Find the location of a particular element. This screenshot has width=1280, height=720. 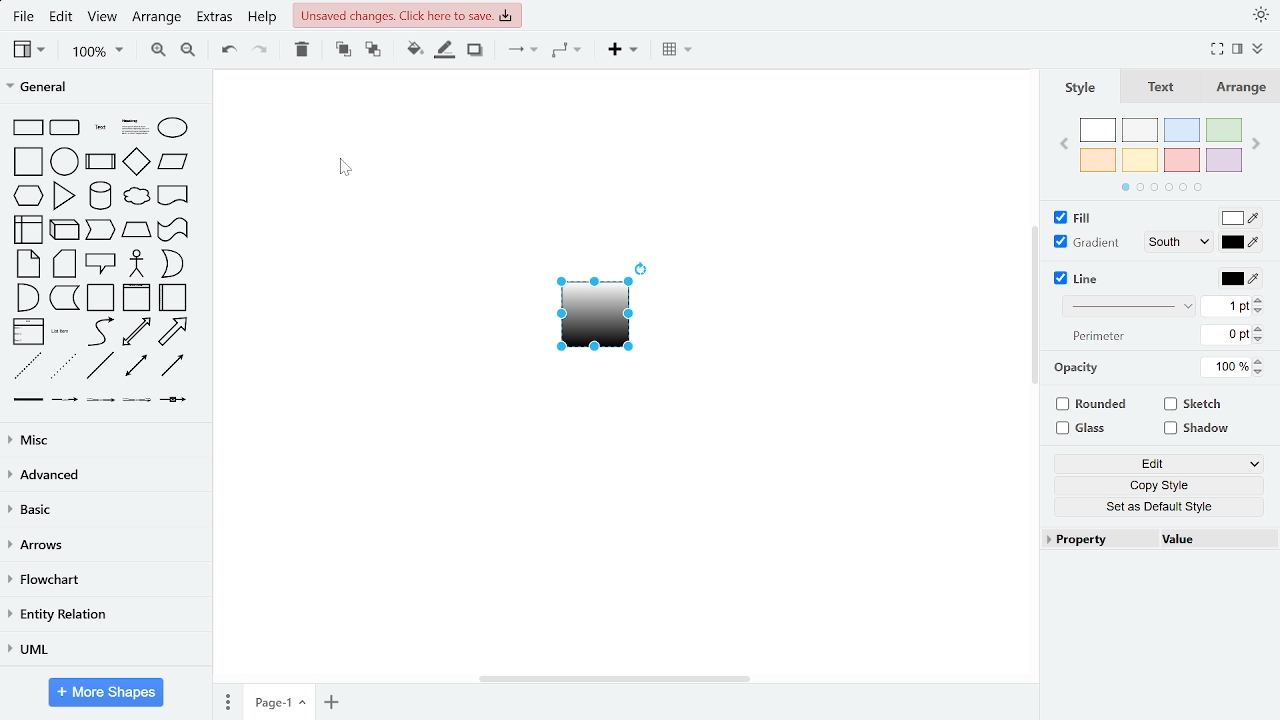

to front is located at coordinates (341, 51).